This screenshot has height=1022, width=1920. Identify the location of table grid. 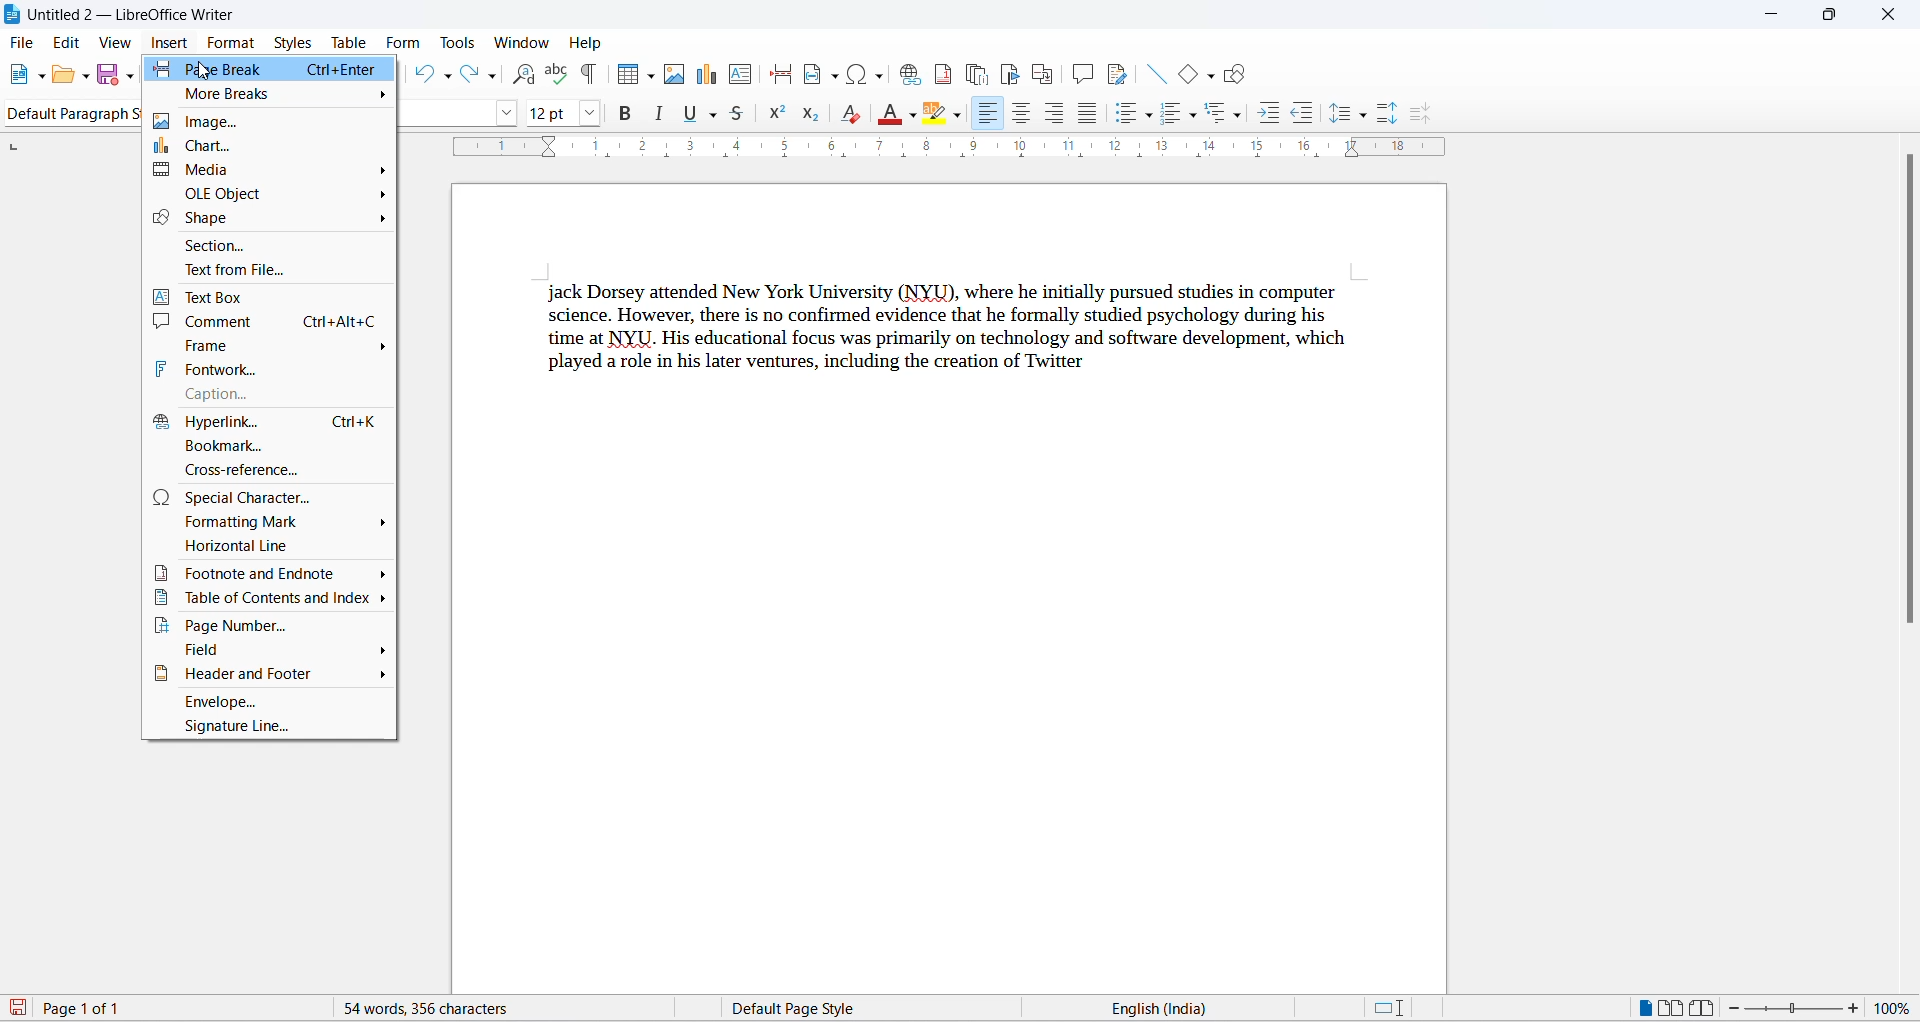
(652, 77).